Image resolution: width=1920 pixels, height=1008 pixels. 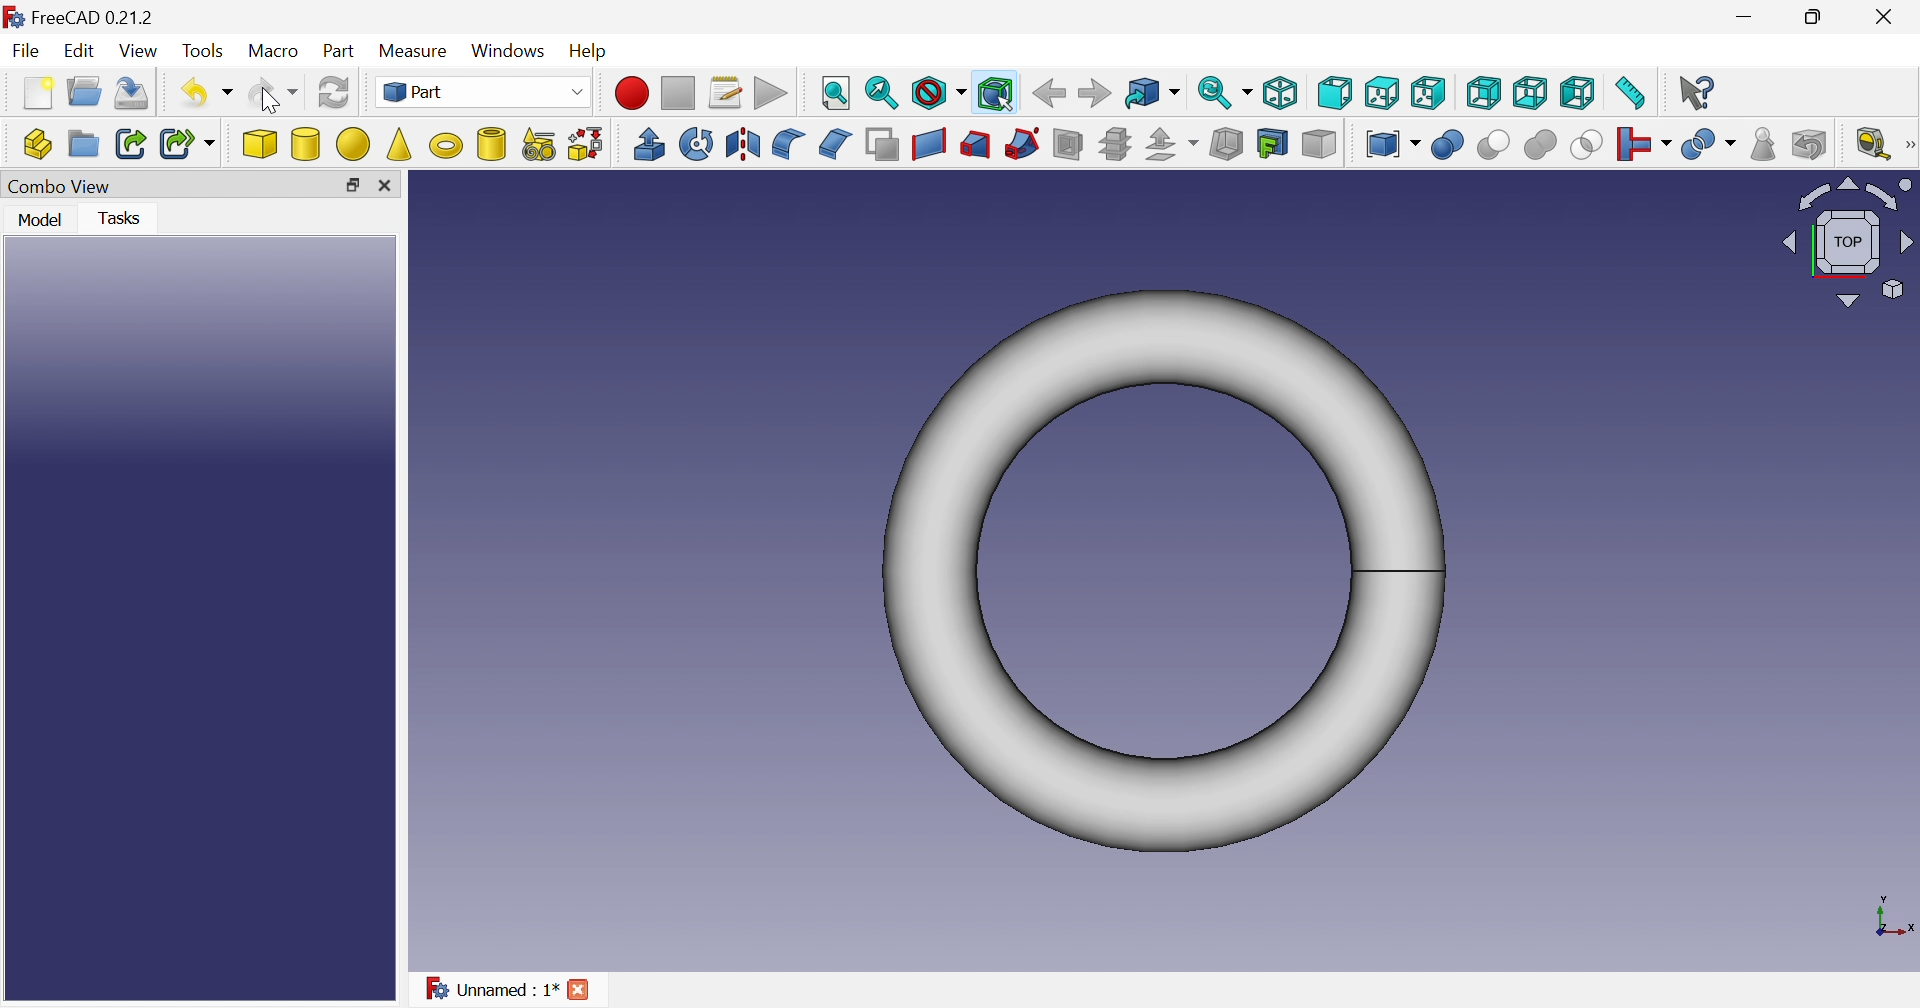 What do you see at coordinates (1318, 142) in the screenshot?
I see `Color per face` at bounding box center [1318, 142].